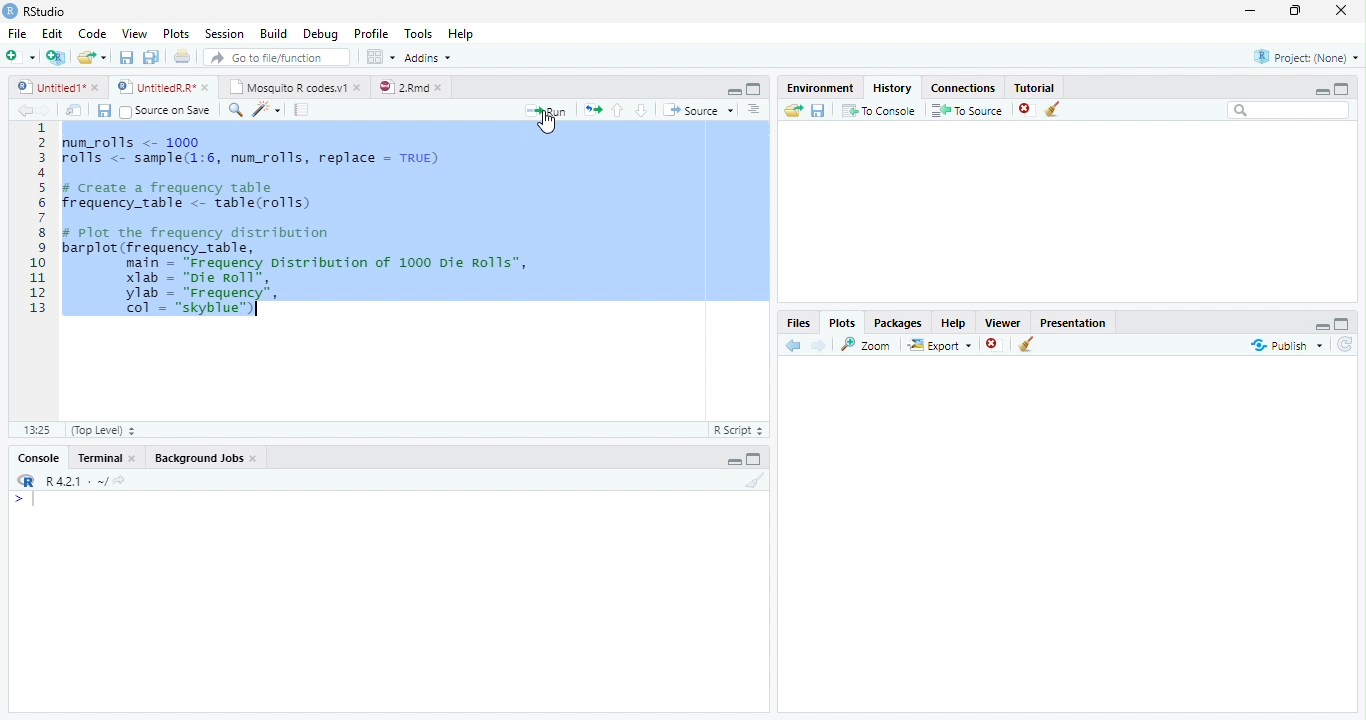  I want to click on Build, so click(275, 33).